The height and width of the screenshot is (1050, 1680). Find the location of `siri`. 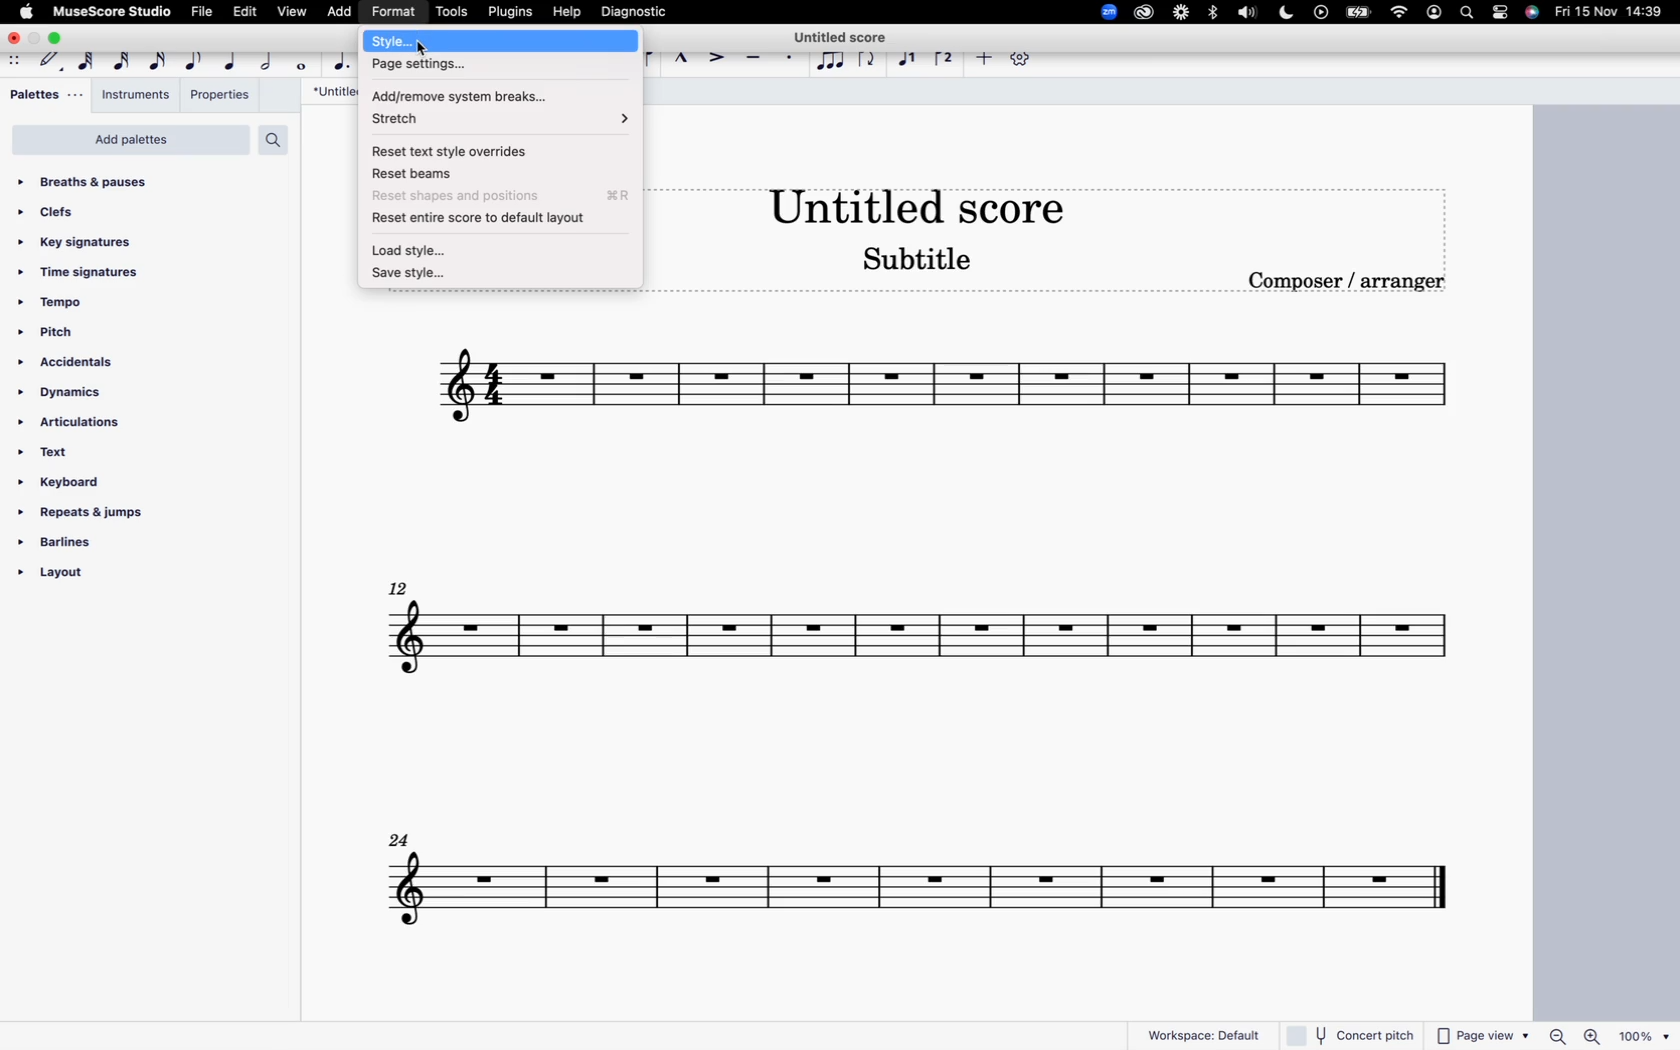

siri is located at coordinates (1534, 16).